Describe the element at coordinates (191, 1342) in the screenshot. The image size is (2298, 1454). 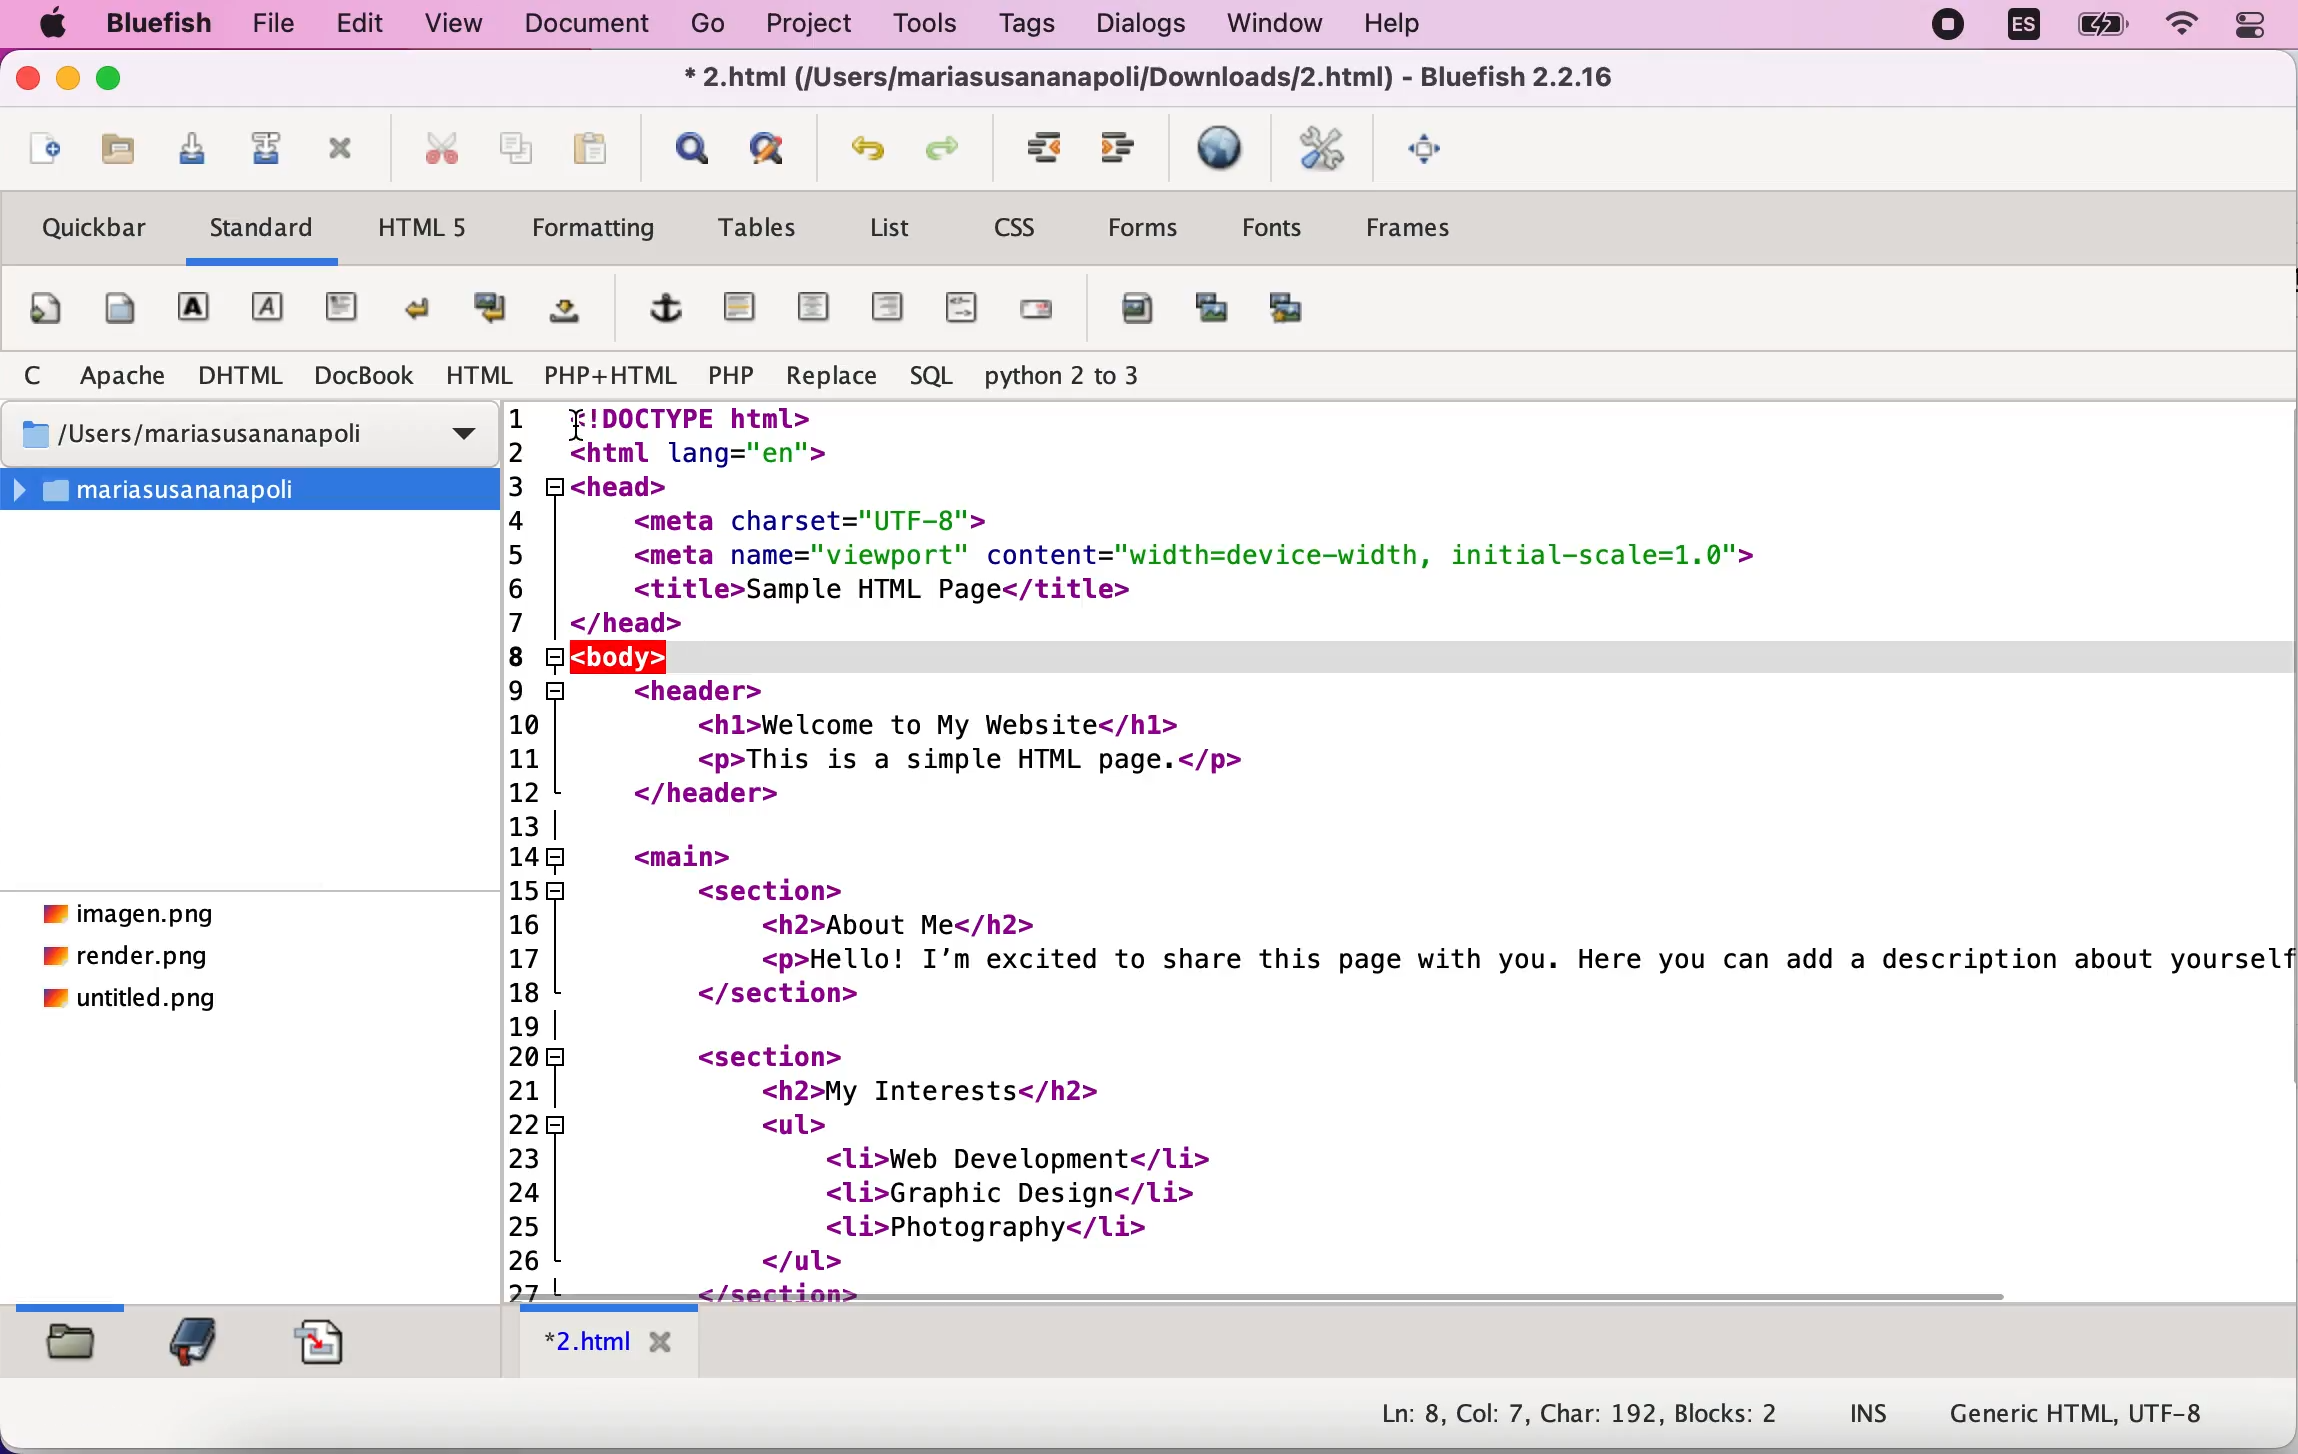
I see `bookmark` at that location.